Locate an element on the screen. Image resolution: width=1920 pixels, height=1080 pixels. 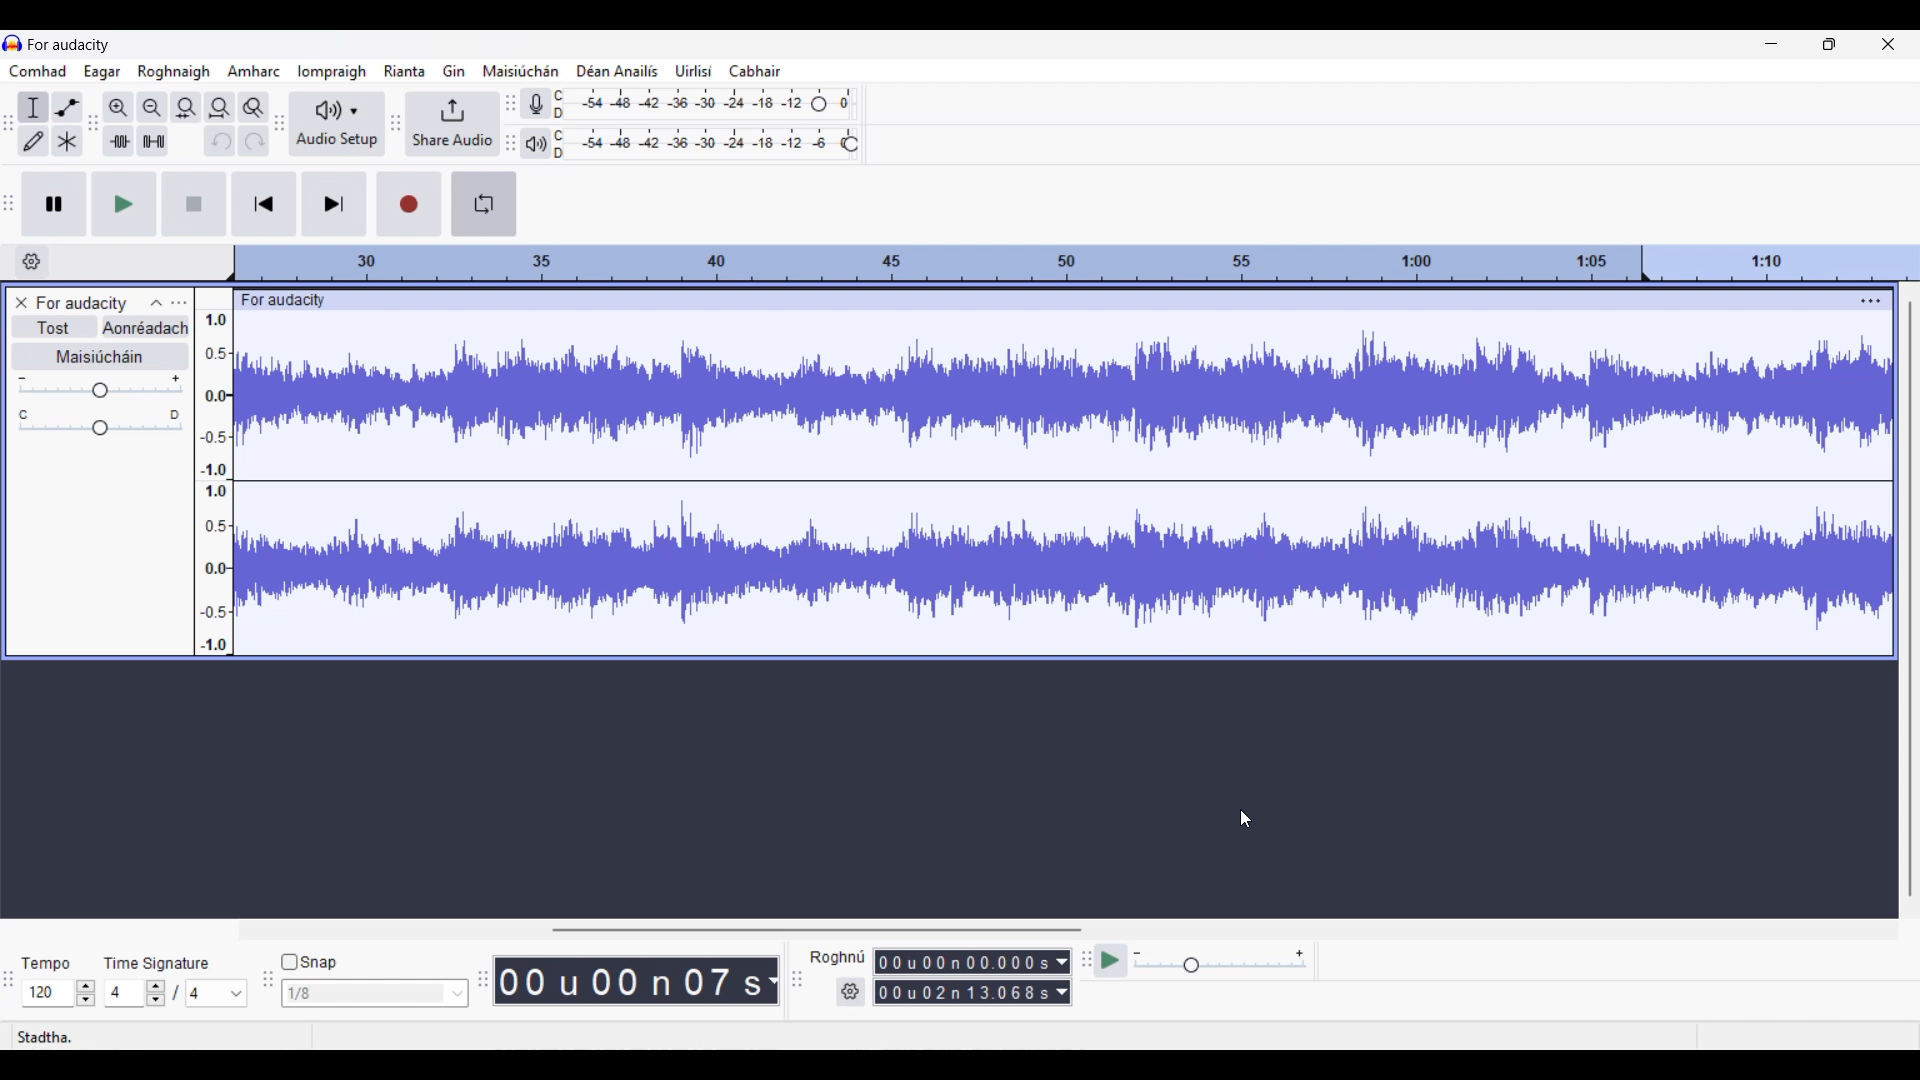
Volume scale is located at coordinates (100, 386).